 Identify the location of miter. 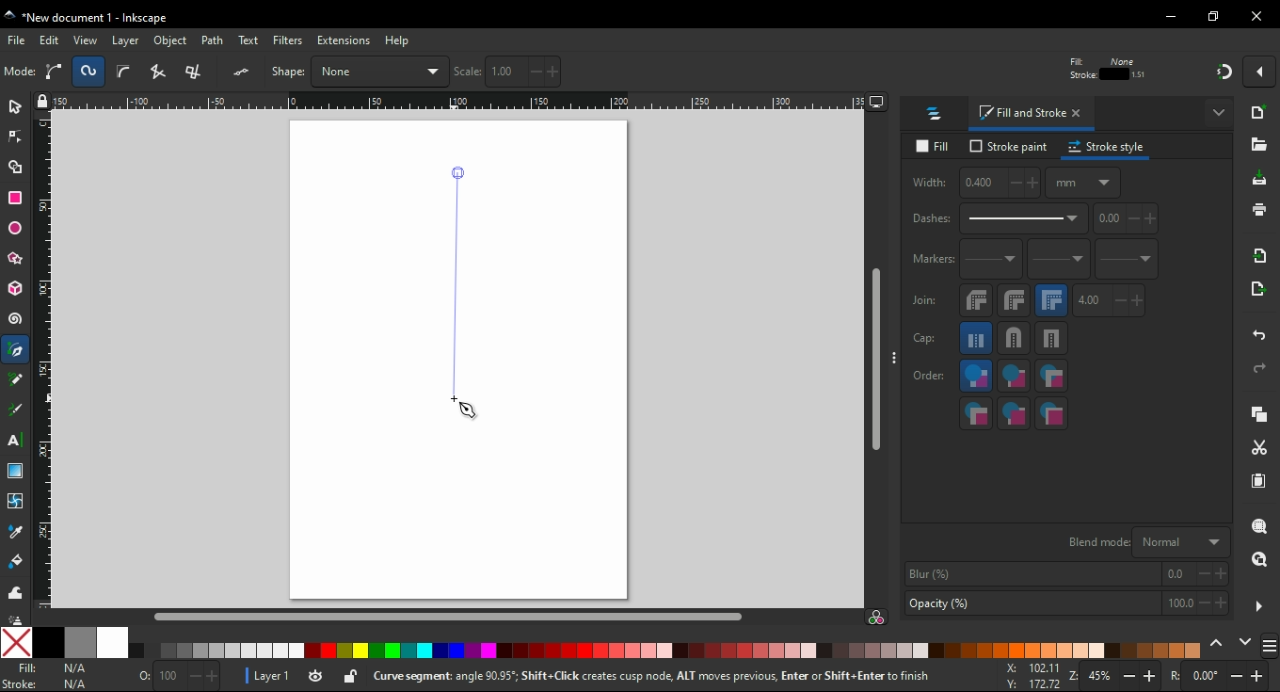
(1051, 300).